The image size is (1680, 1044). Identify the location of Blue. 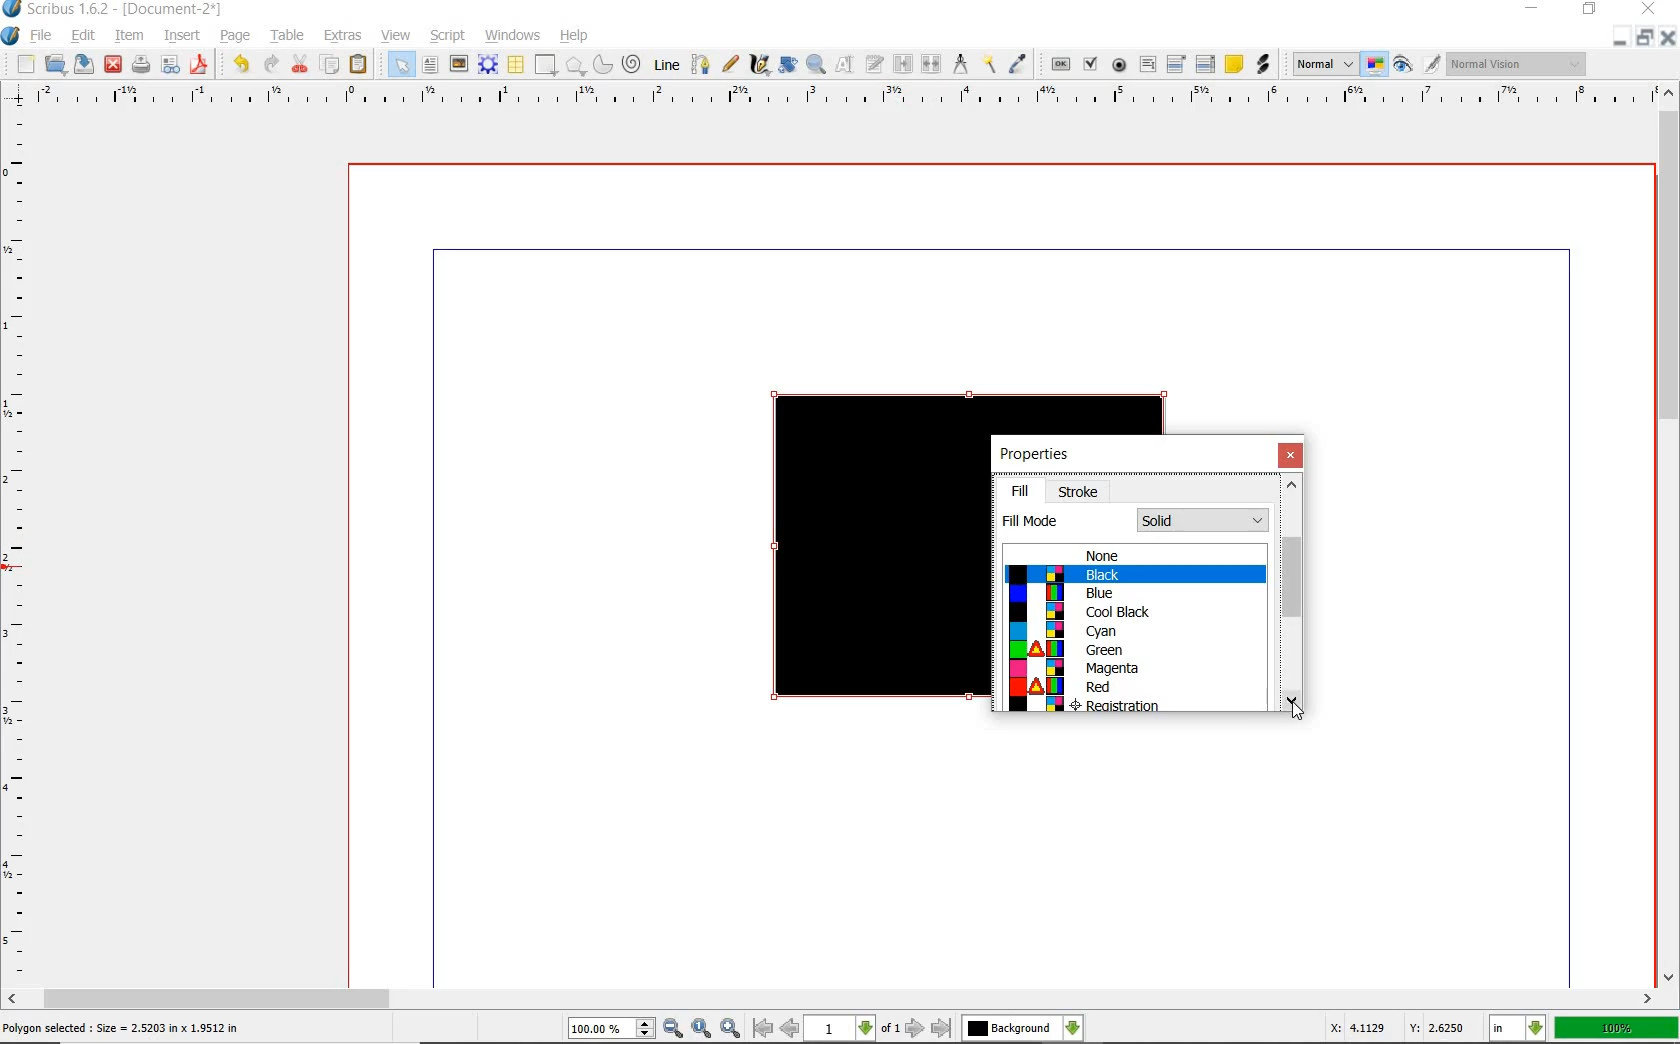
(1134, 594).